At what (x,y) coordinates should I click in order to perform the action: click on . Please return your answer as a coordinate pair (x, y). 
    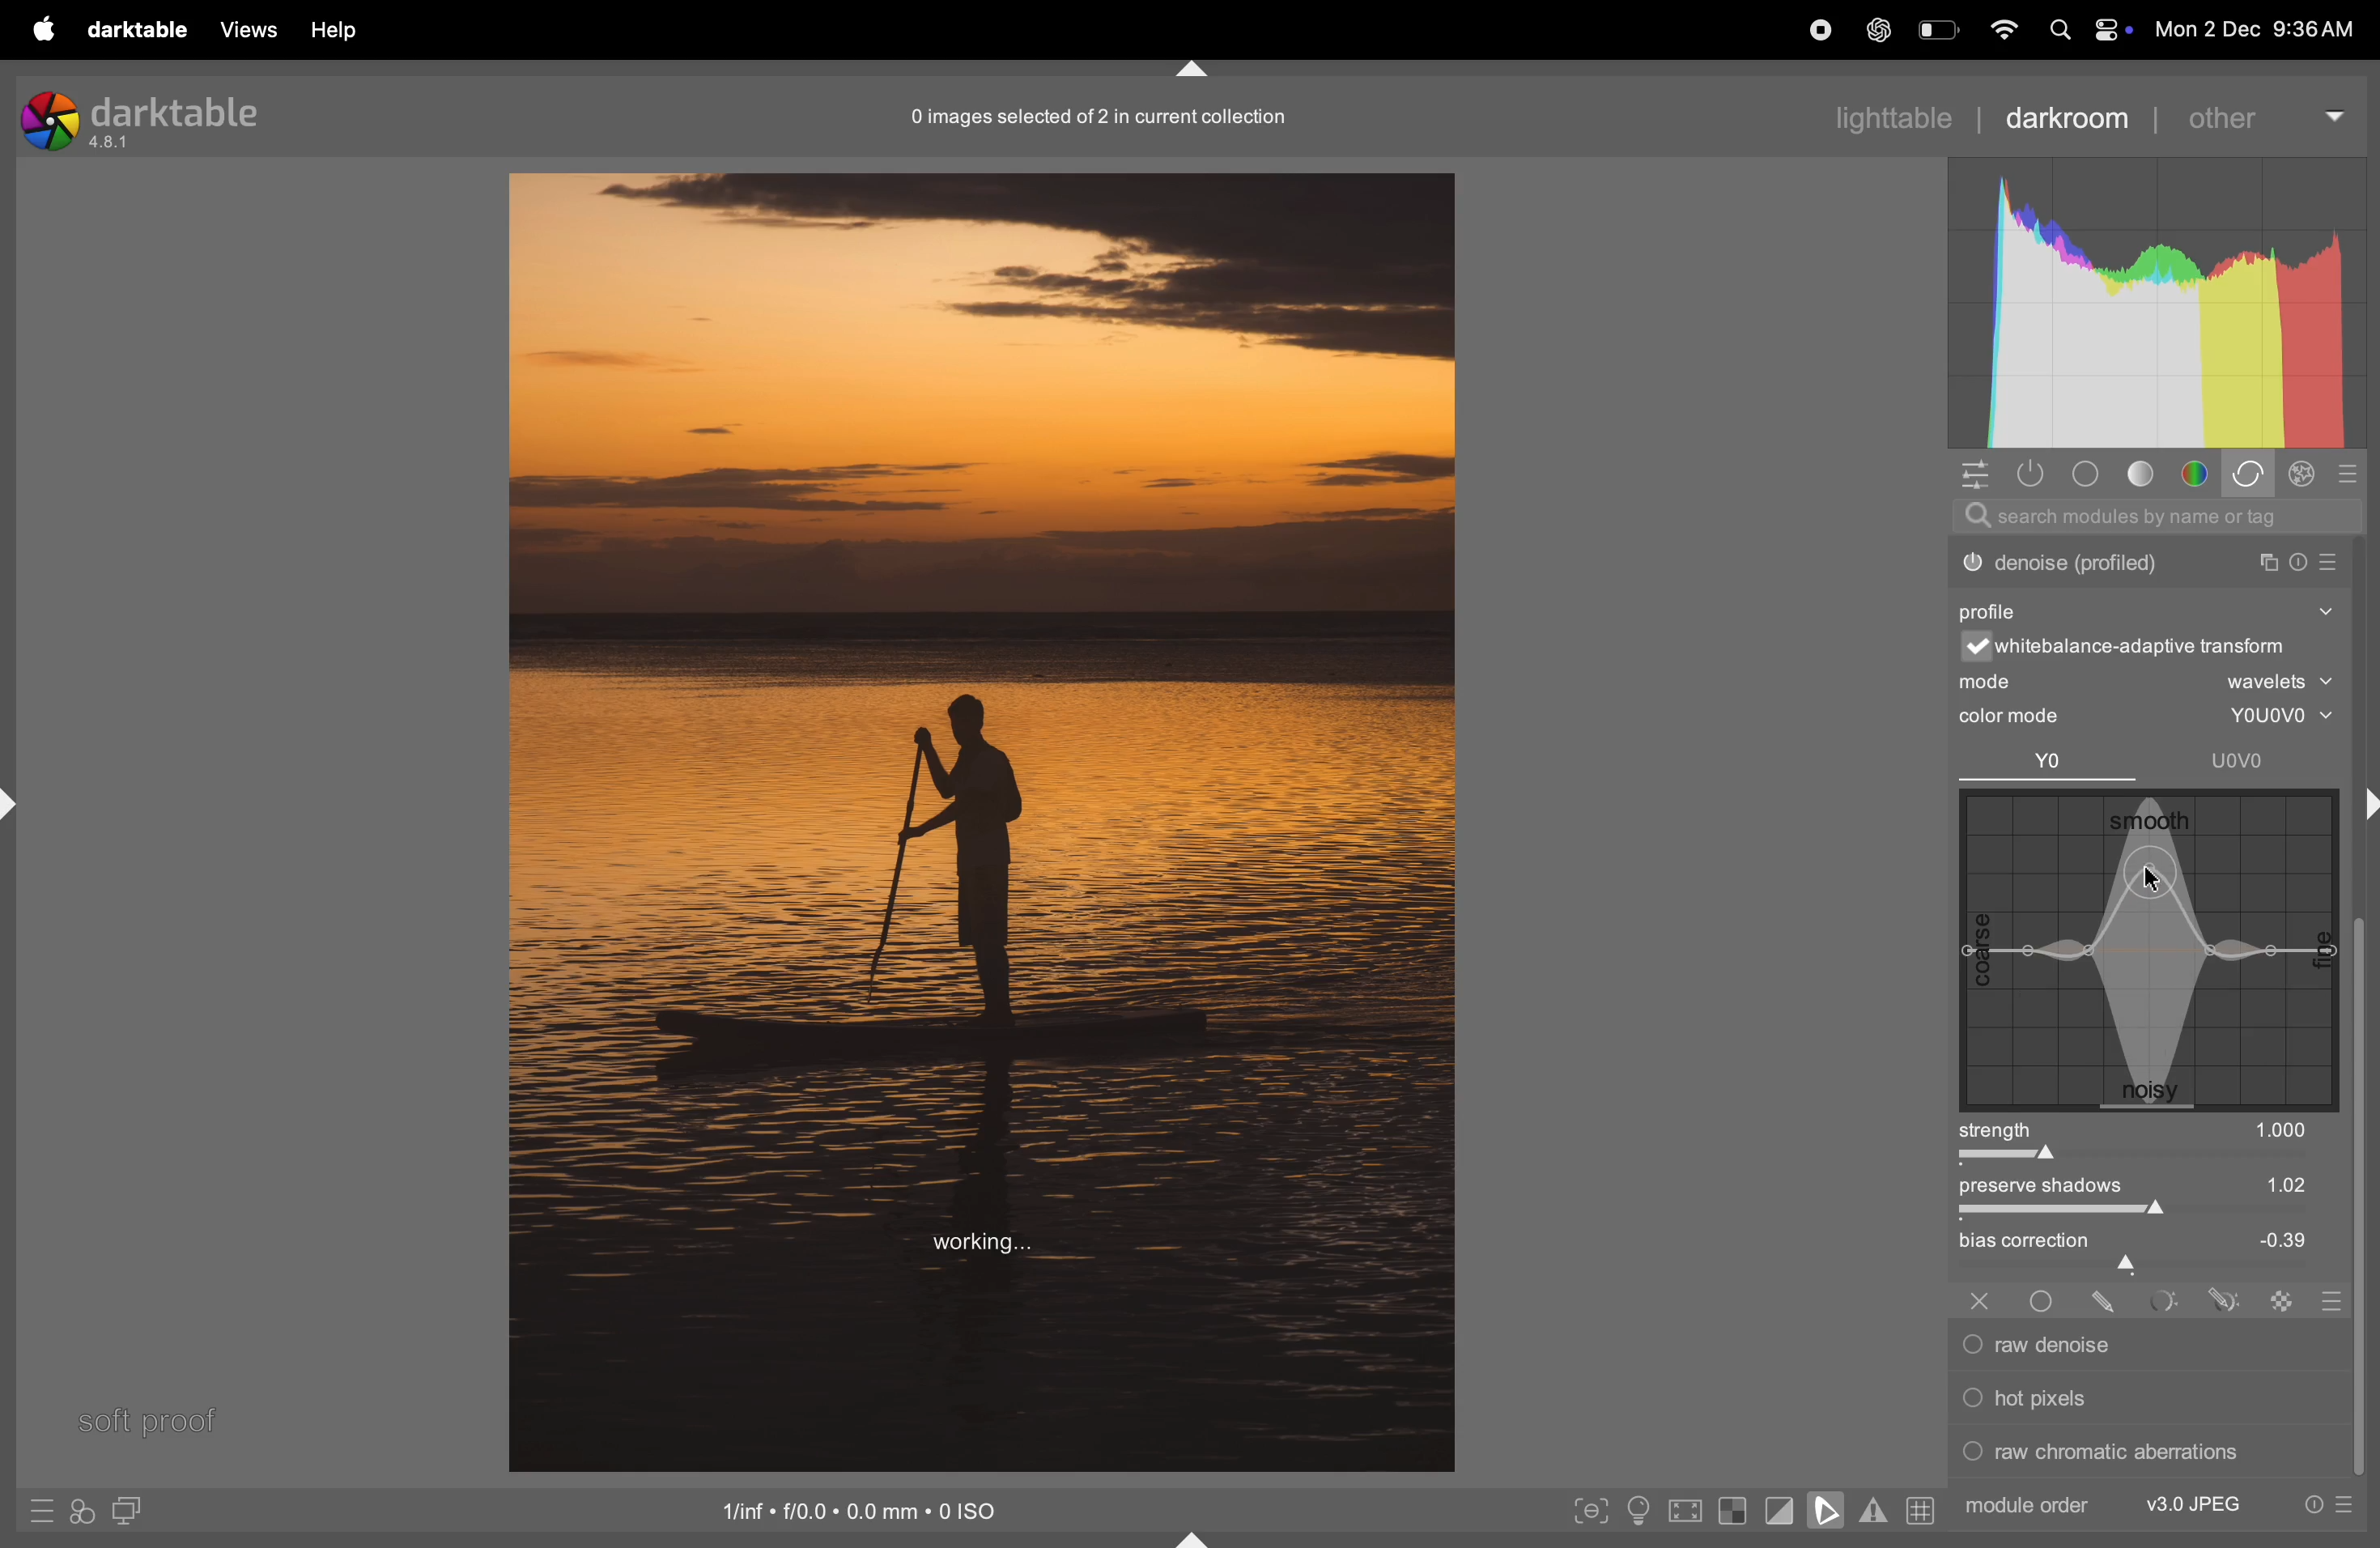
    Looking at the image, I should click on (2161, 1299).